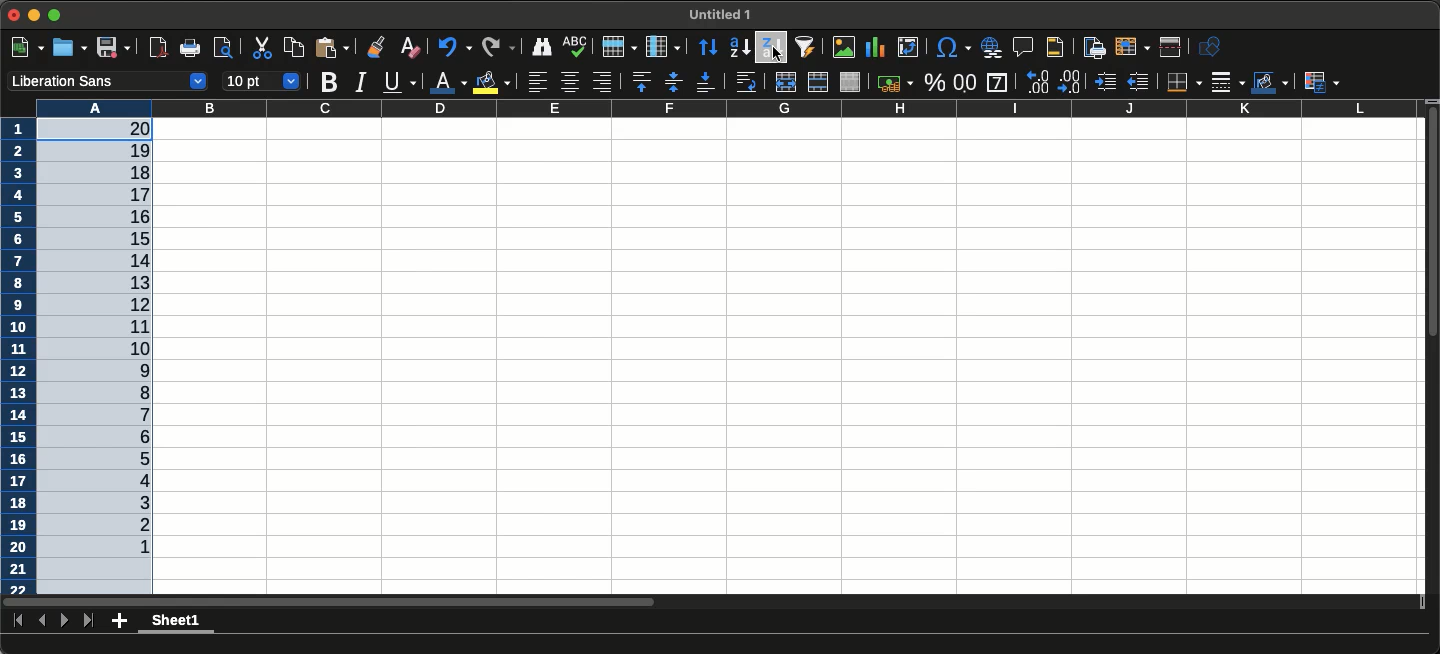 Image resolution: width=1440 pixels, height=654 pixels. Describe the element at coordinates (704, 48) in the screenshot. I see `Sort` at that location.